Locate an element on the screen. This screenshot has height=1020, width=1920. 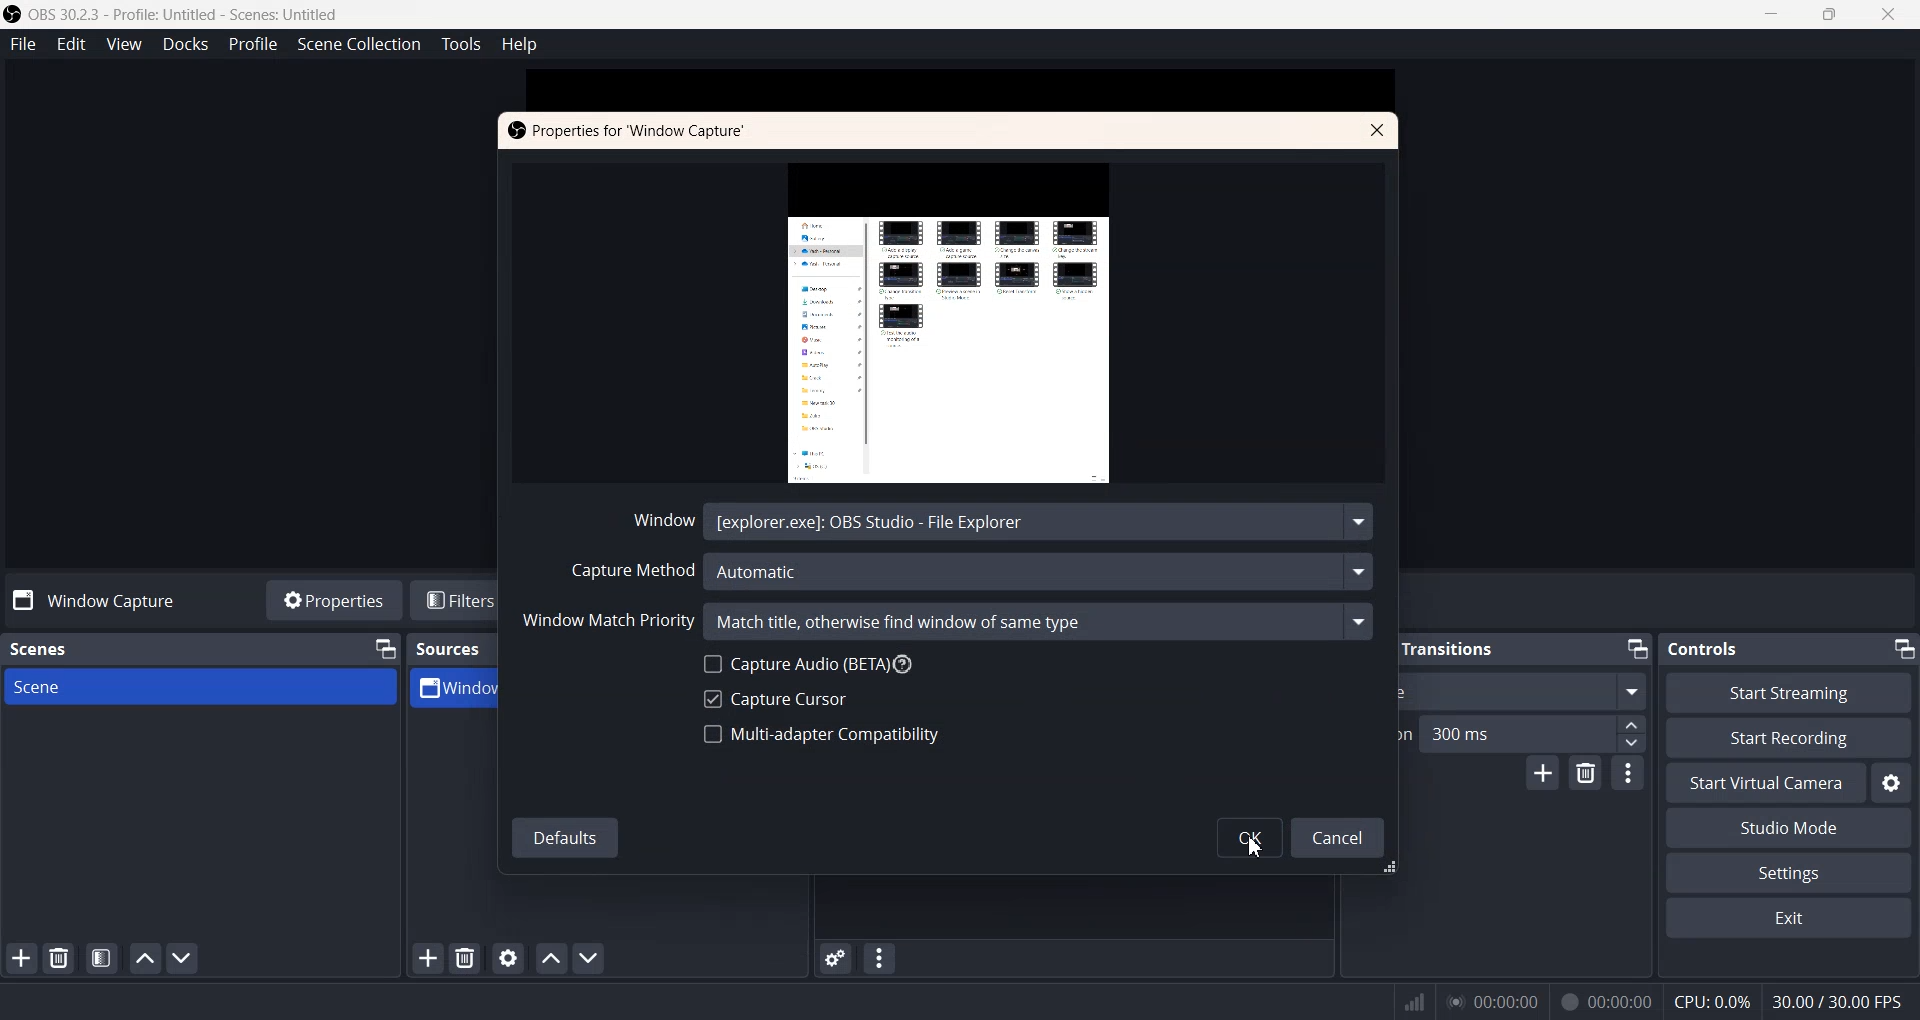
File is located at coordinates (23, 44).